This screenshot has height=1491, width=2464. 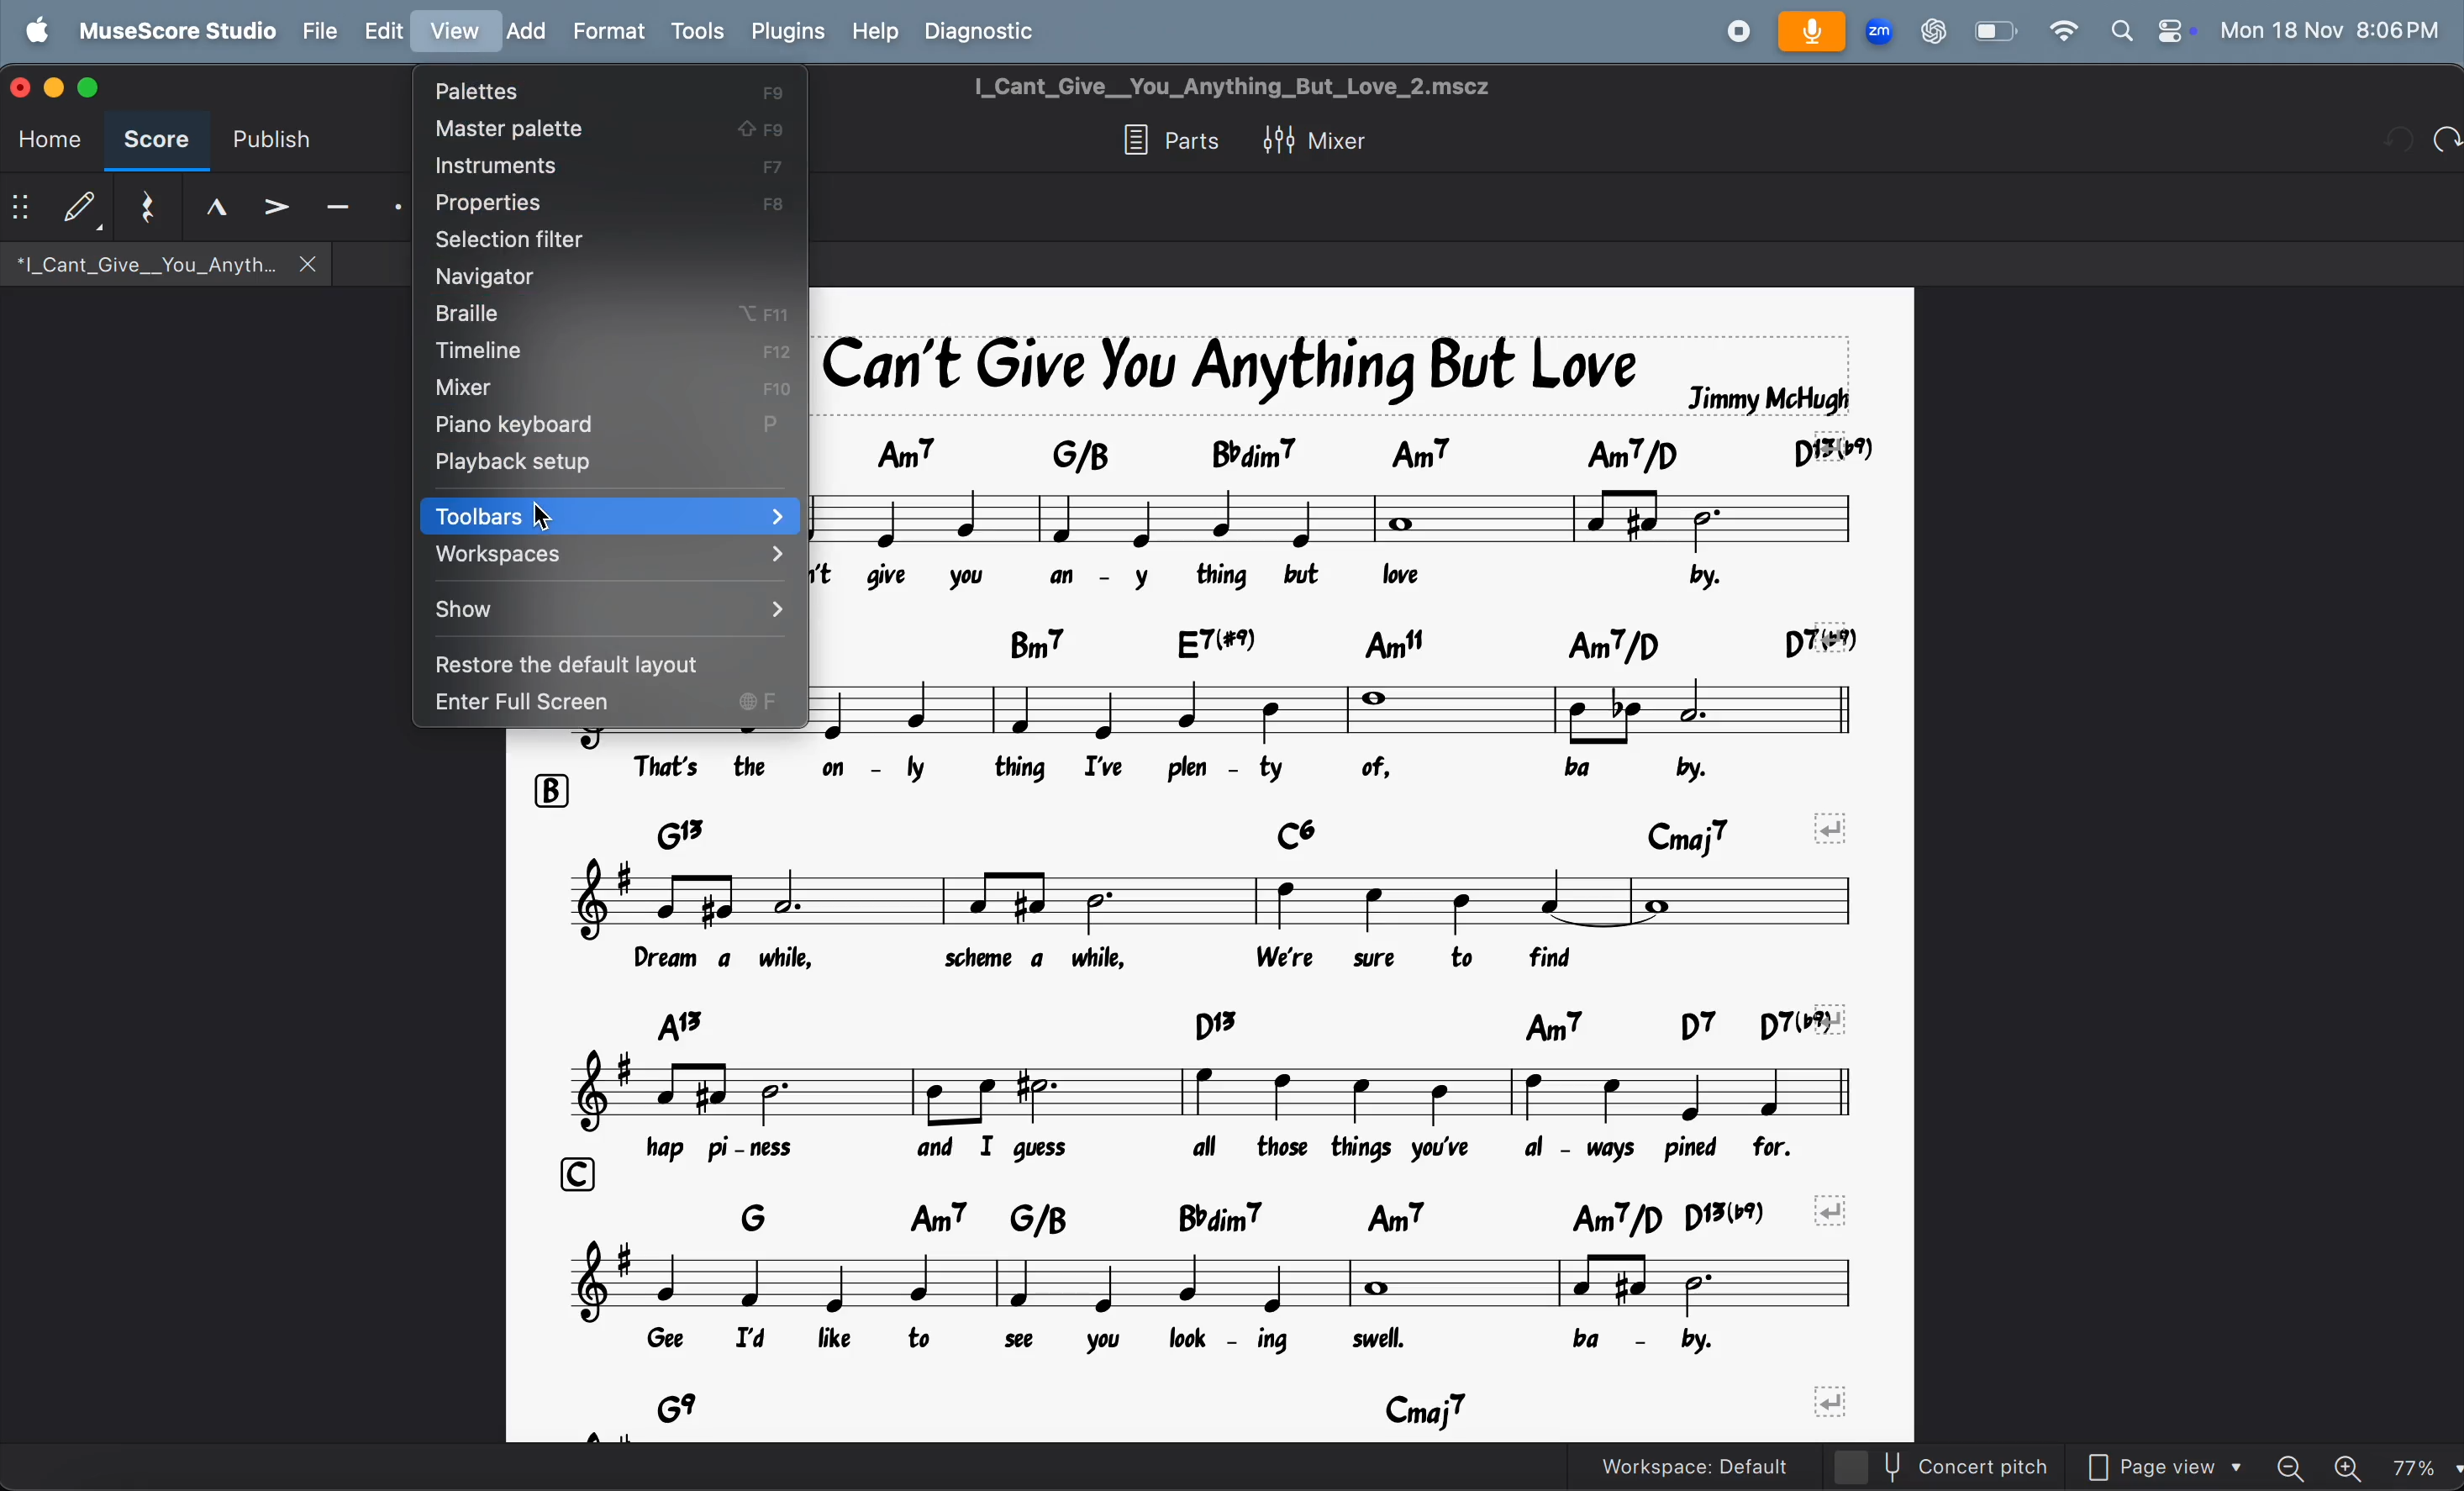 What do you see at coordinates (524, 30) in the screenshot?
I see `add` at bounding box center [524, 30].